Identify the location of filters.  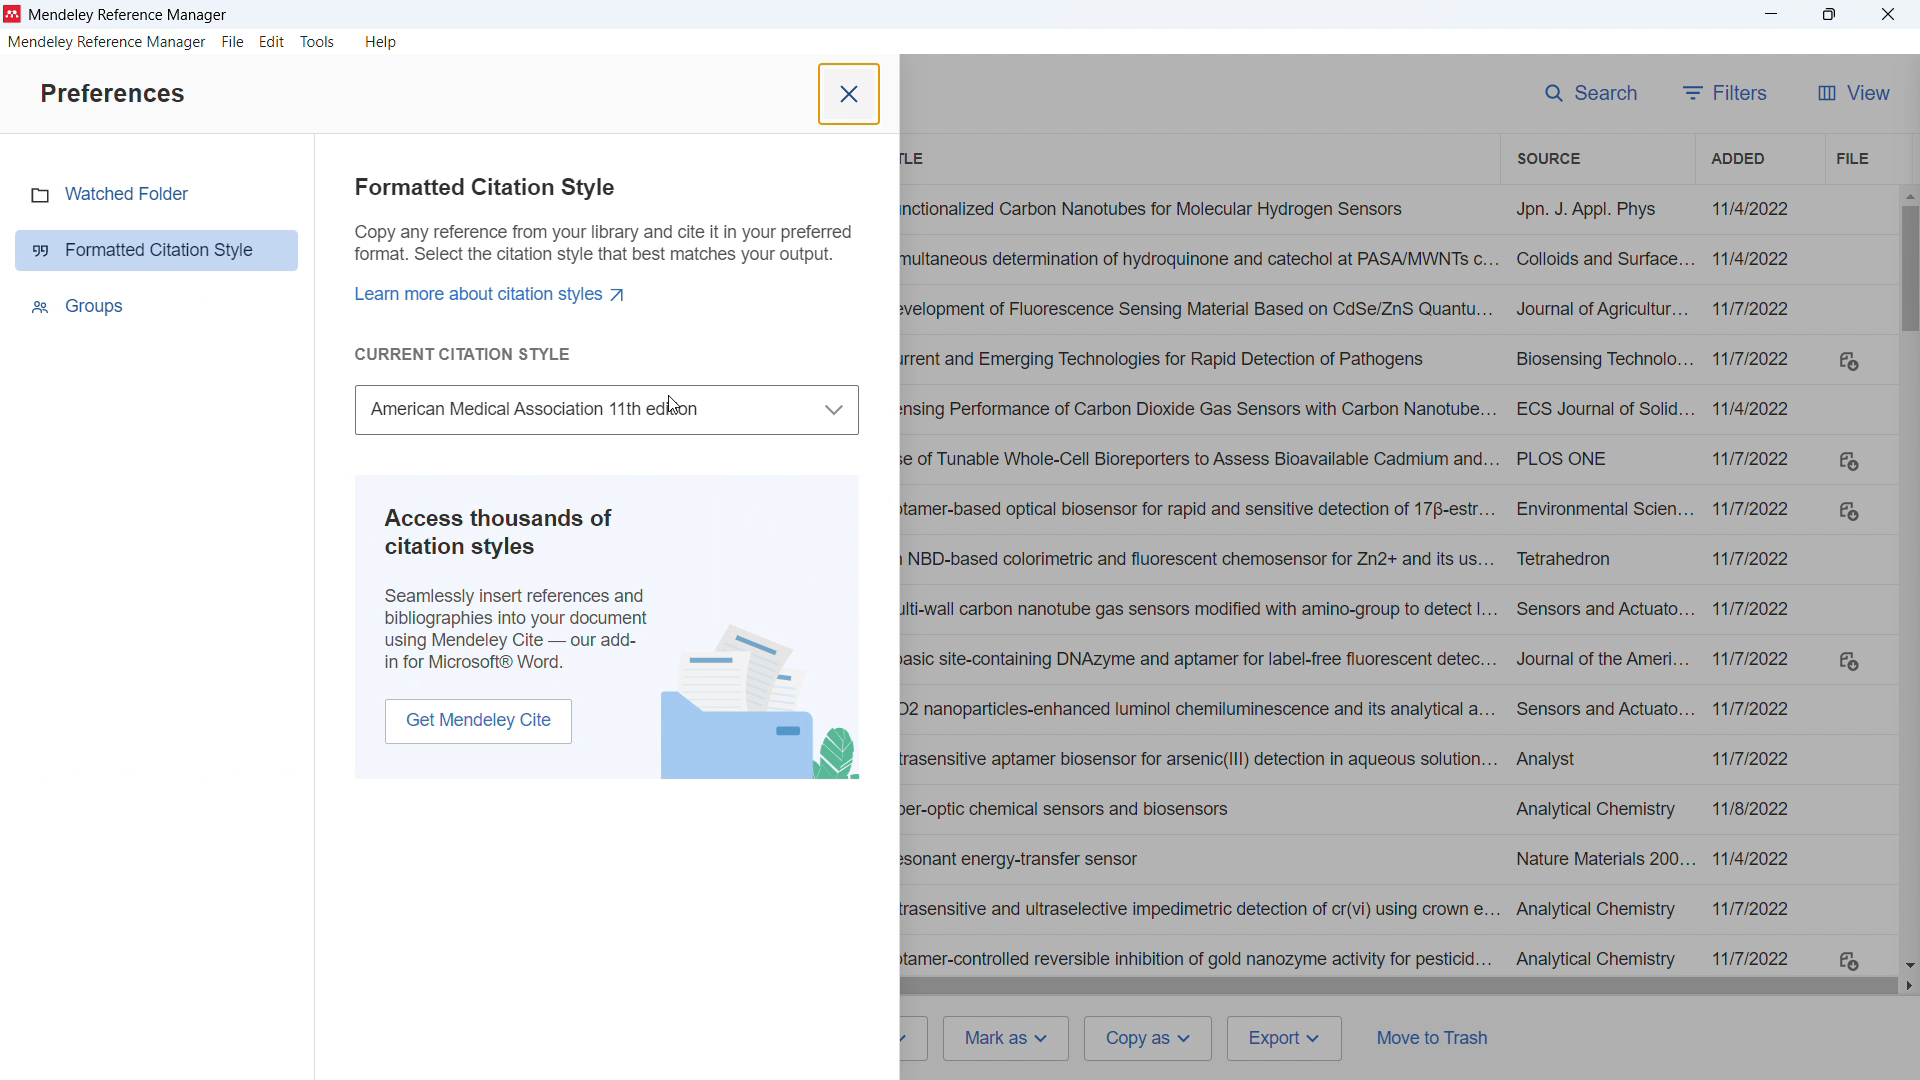
(1726, 93).